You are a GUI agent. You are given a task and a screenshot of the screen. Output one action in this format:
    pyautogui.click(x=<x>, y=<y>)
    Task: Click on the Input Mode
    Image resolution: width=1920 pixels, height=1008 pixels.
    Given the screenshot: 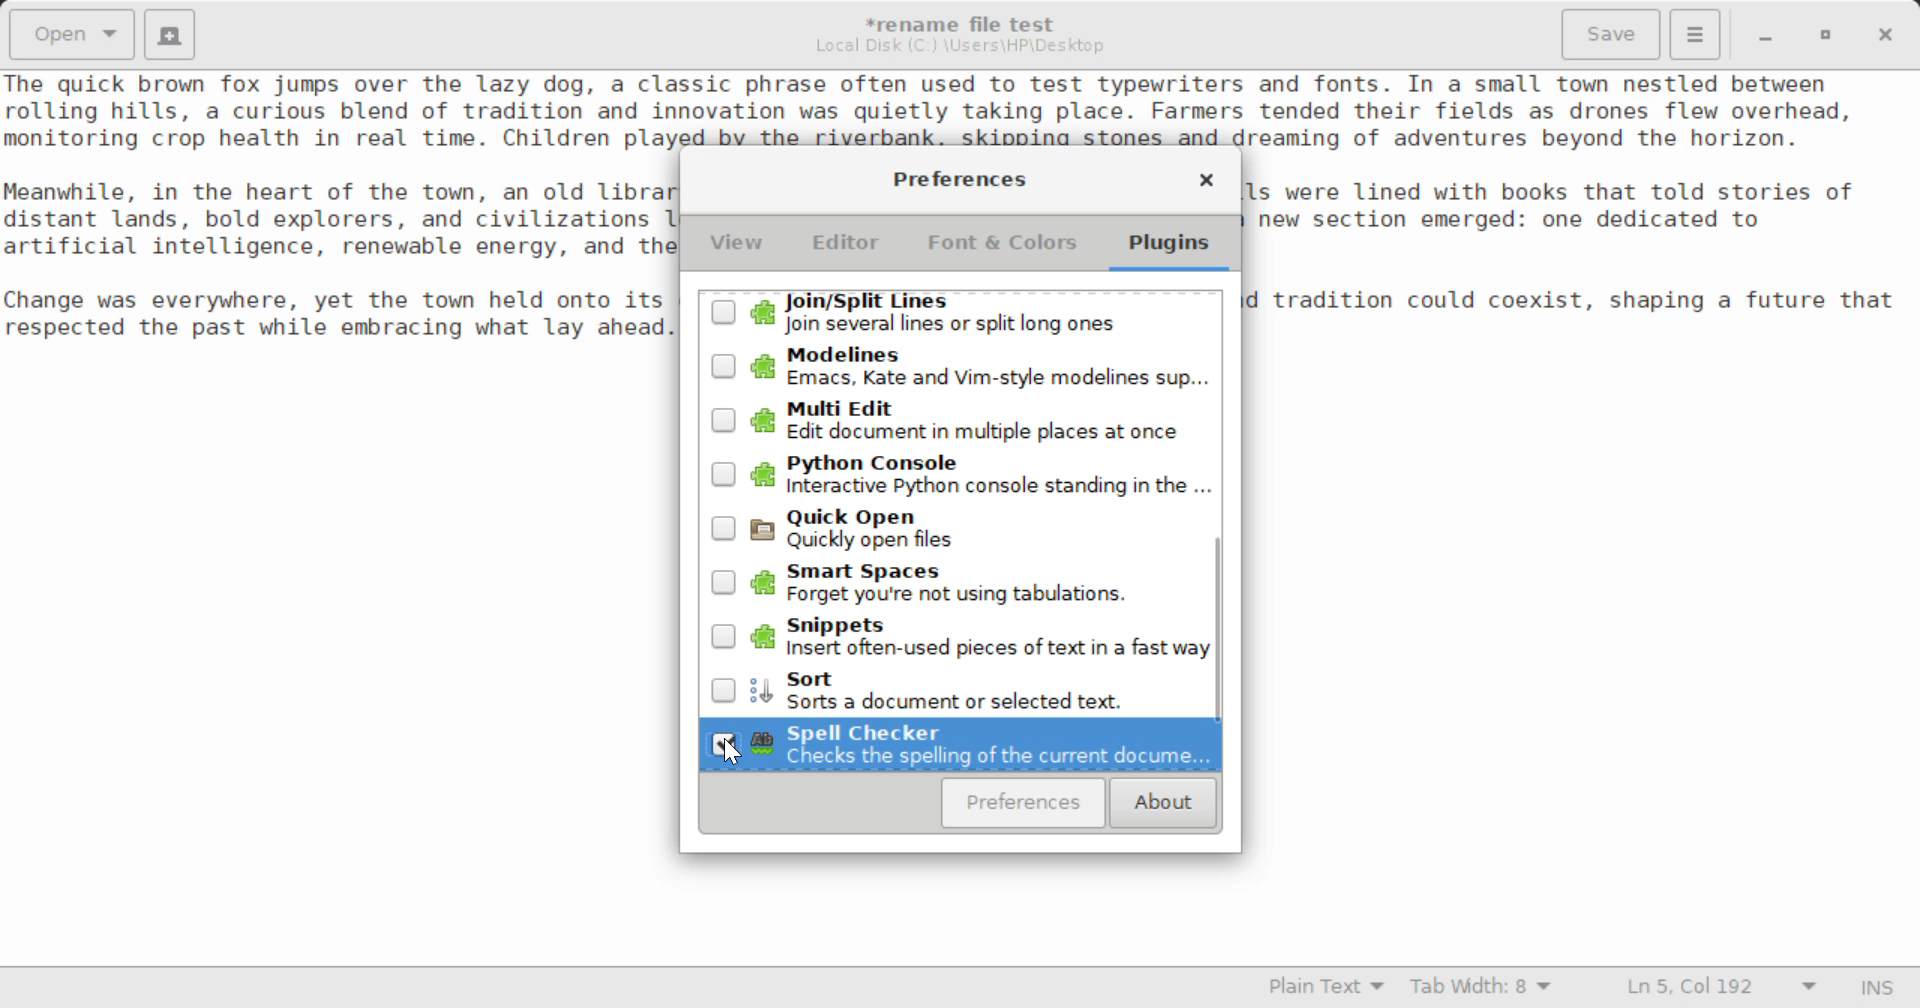 What is the action you would take?
    pyautogui.click(x=1877, y=990)
    